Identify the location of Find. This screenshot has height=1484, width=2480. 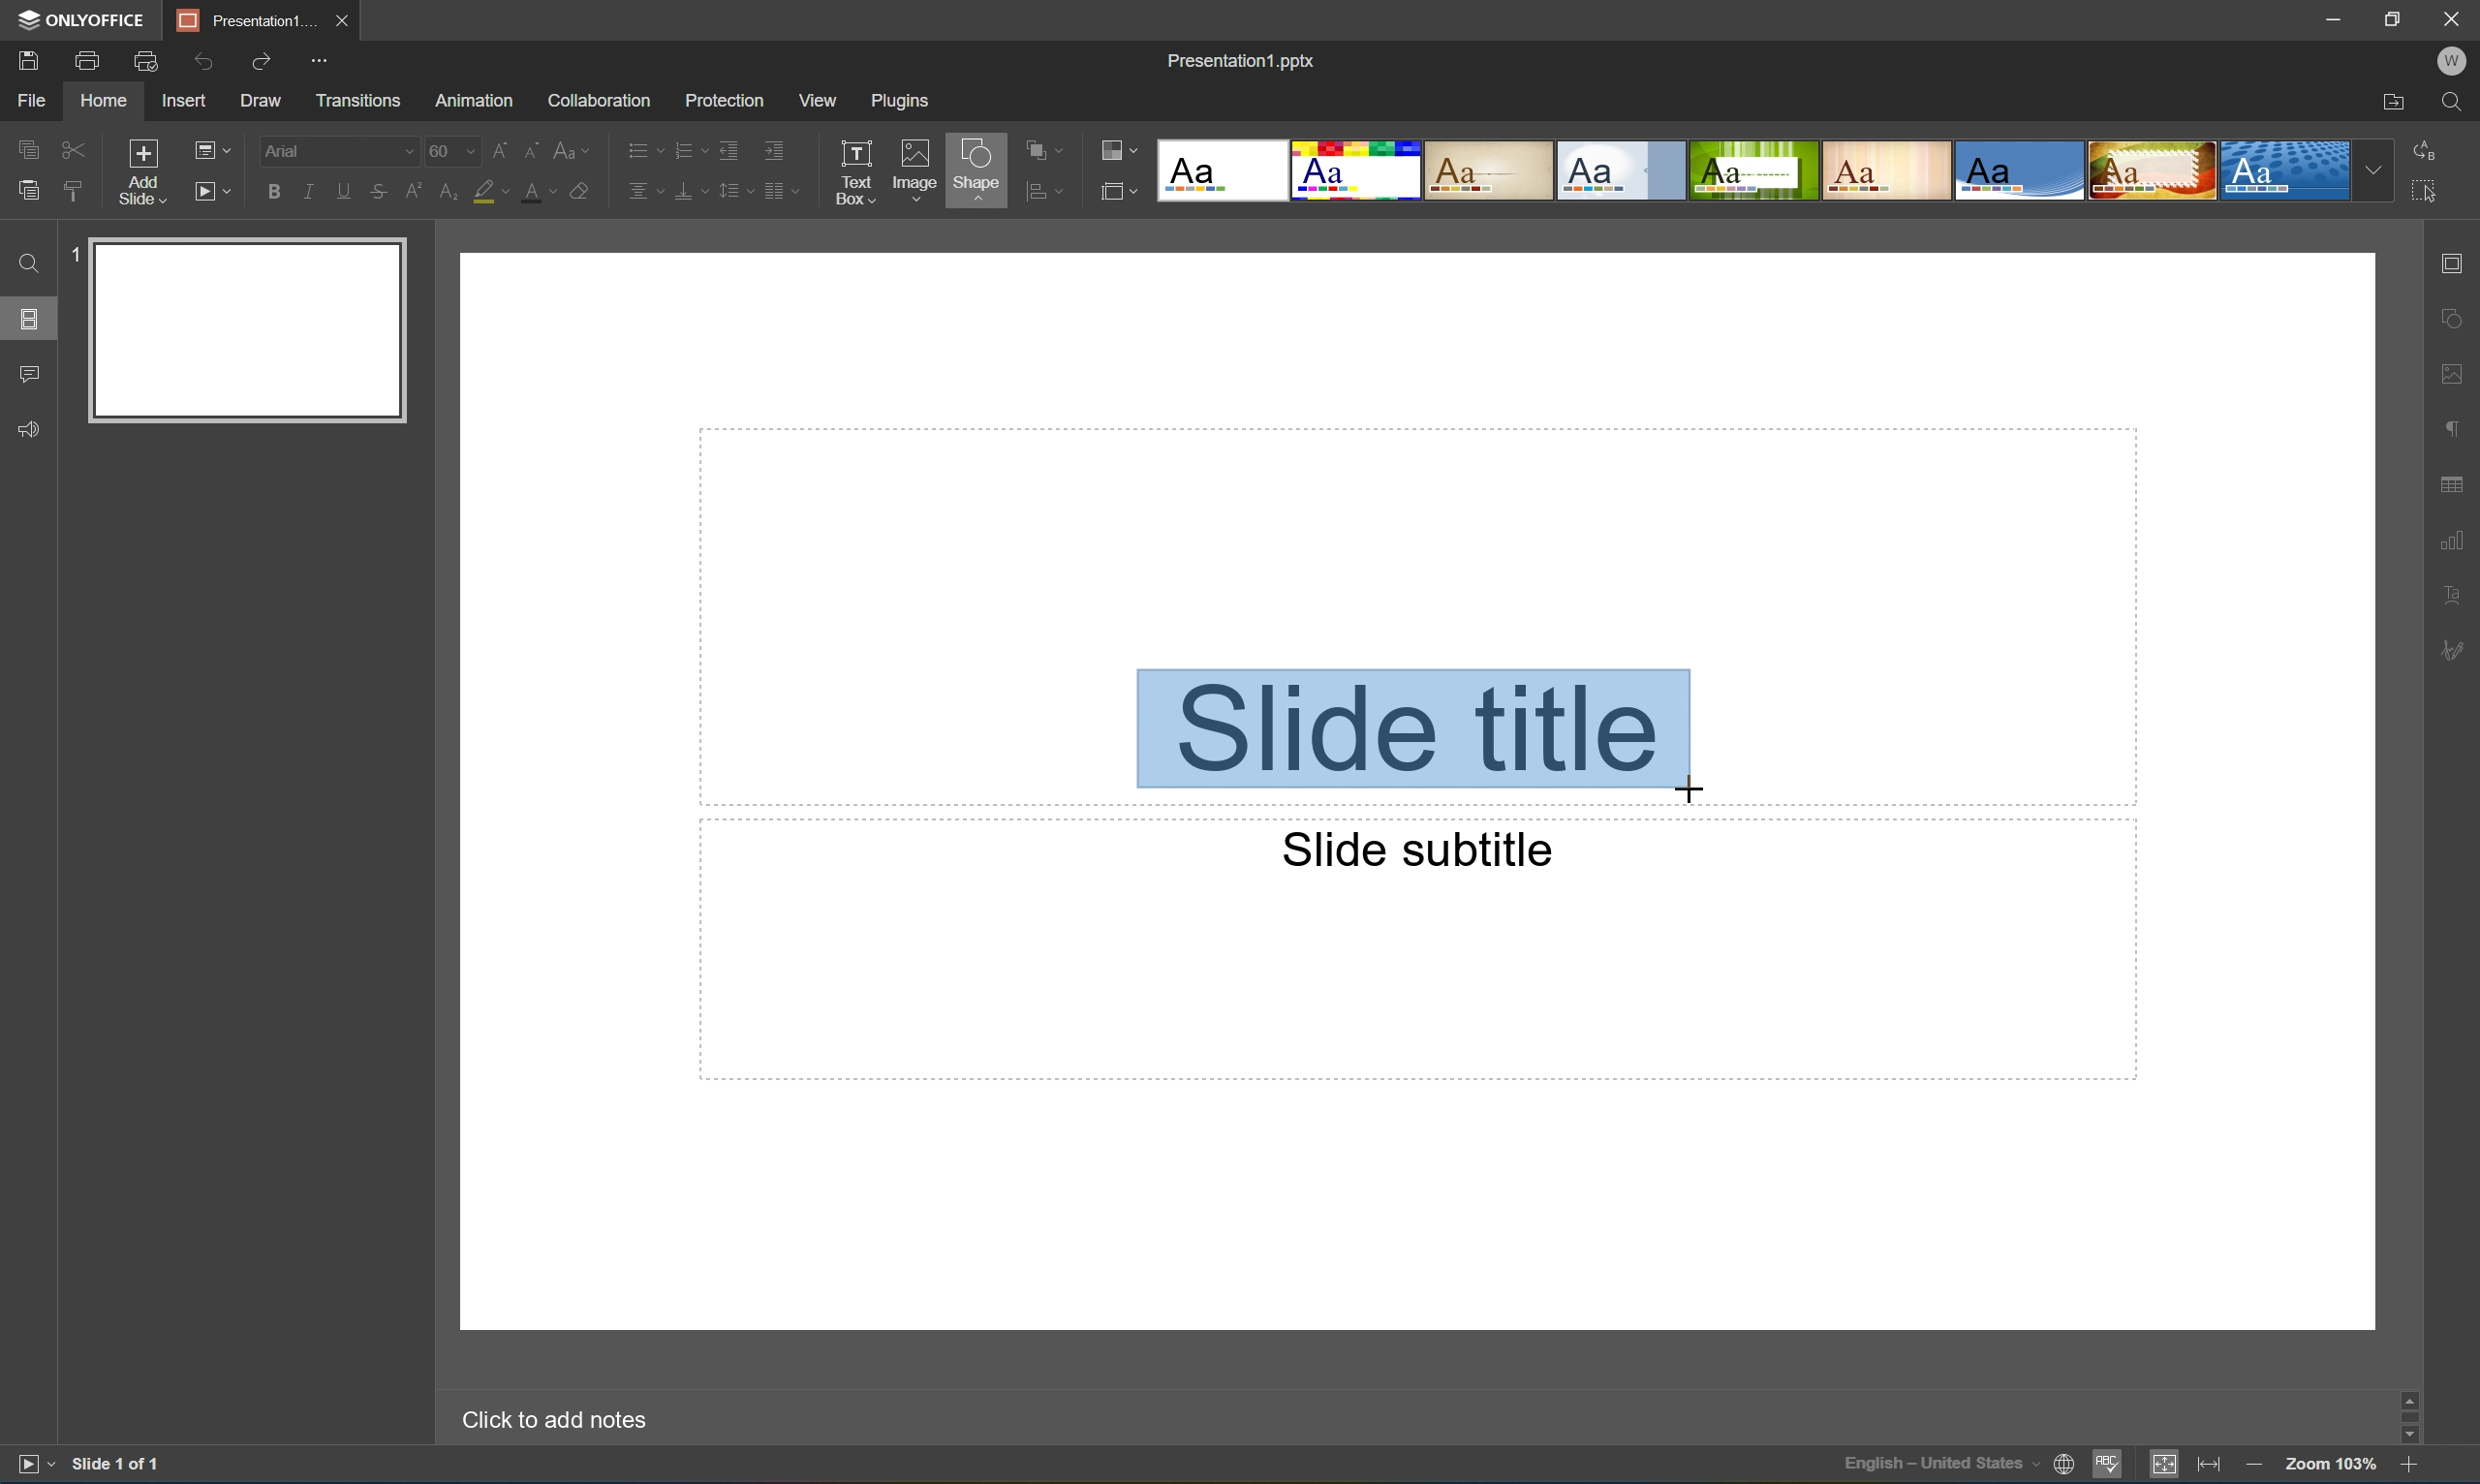
(25, 263).